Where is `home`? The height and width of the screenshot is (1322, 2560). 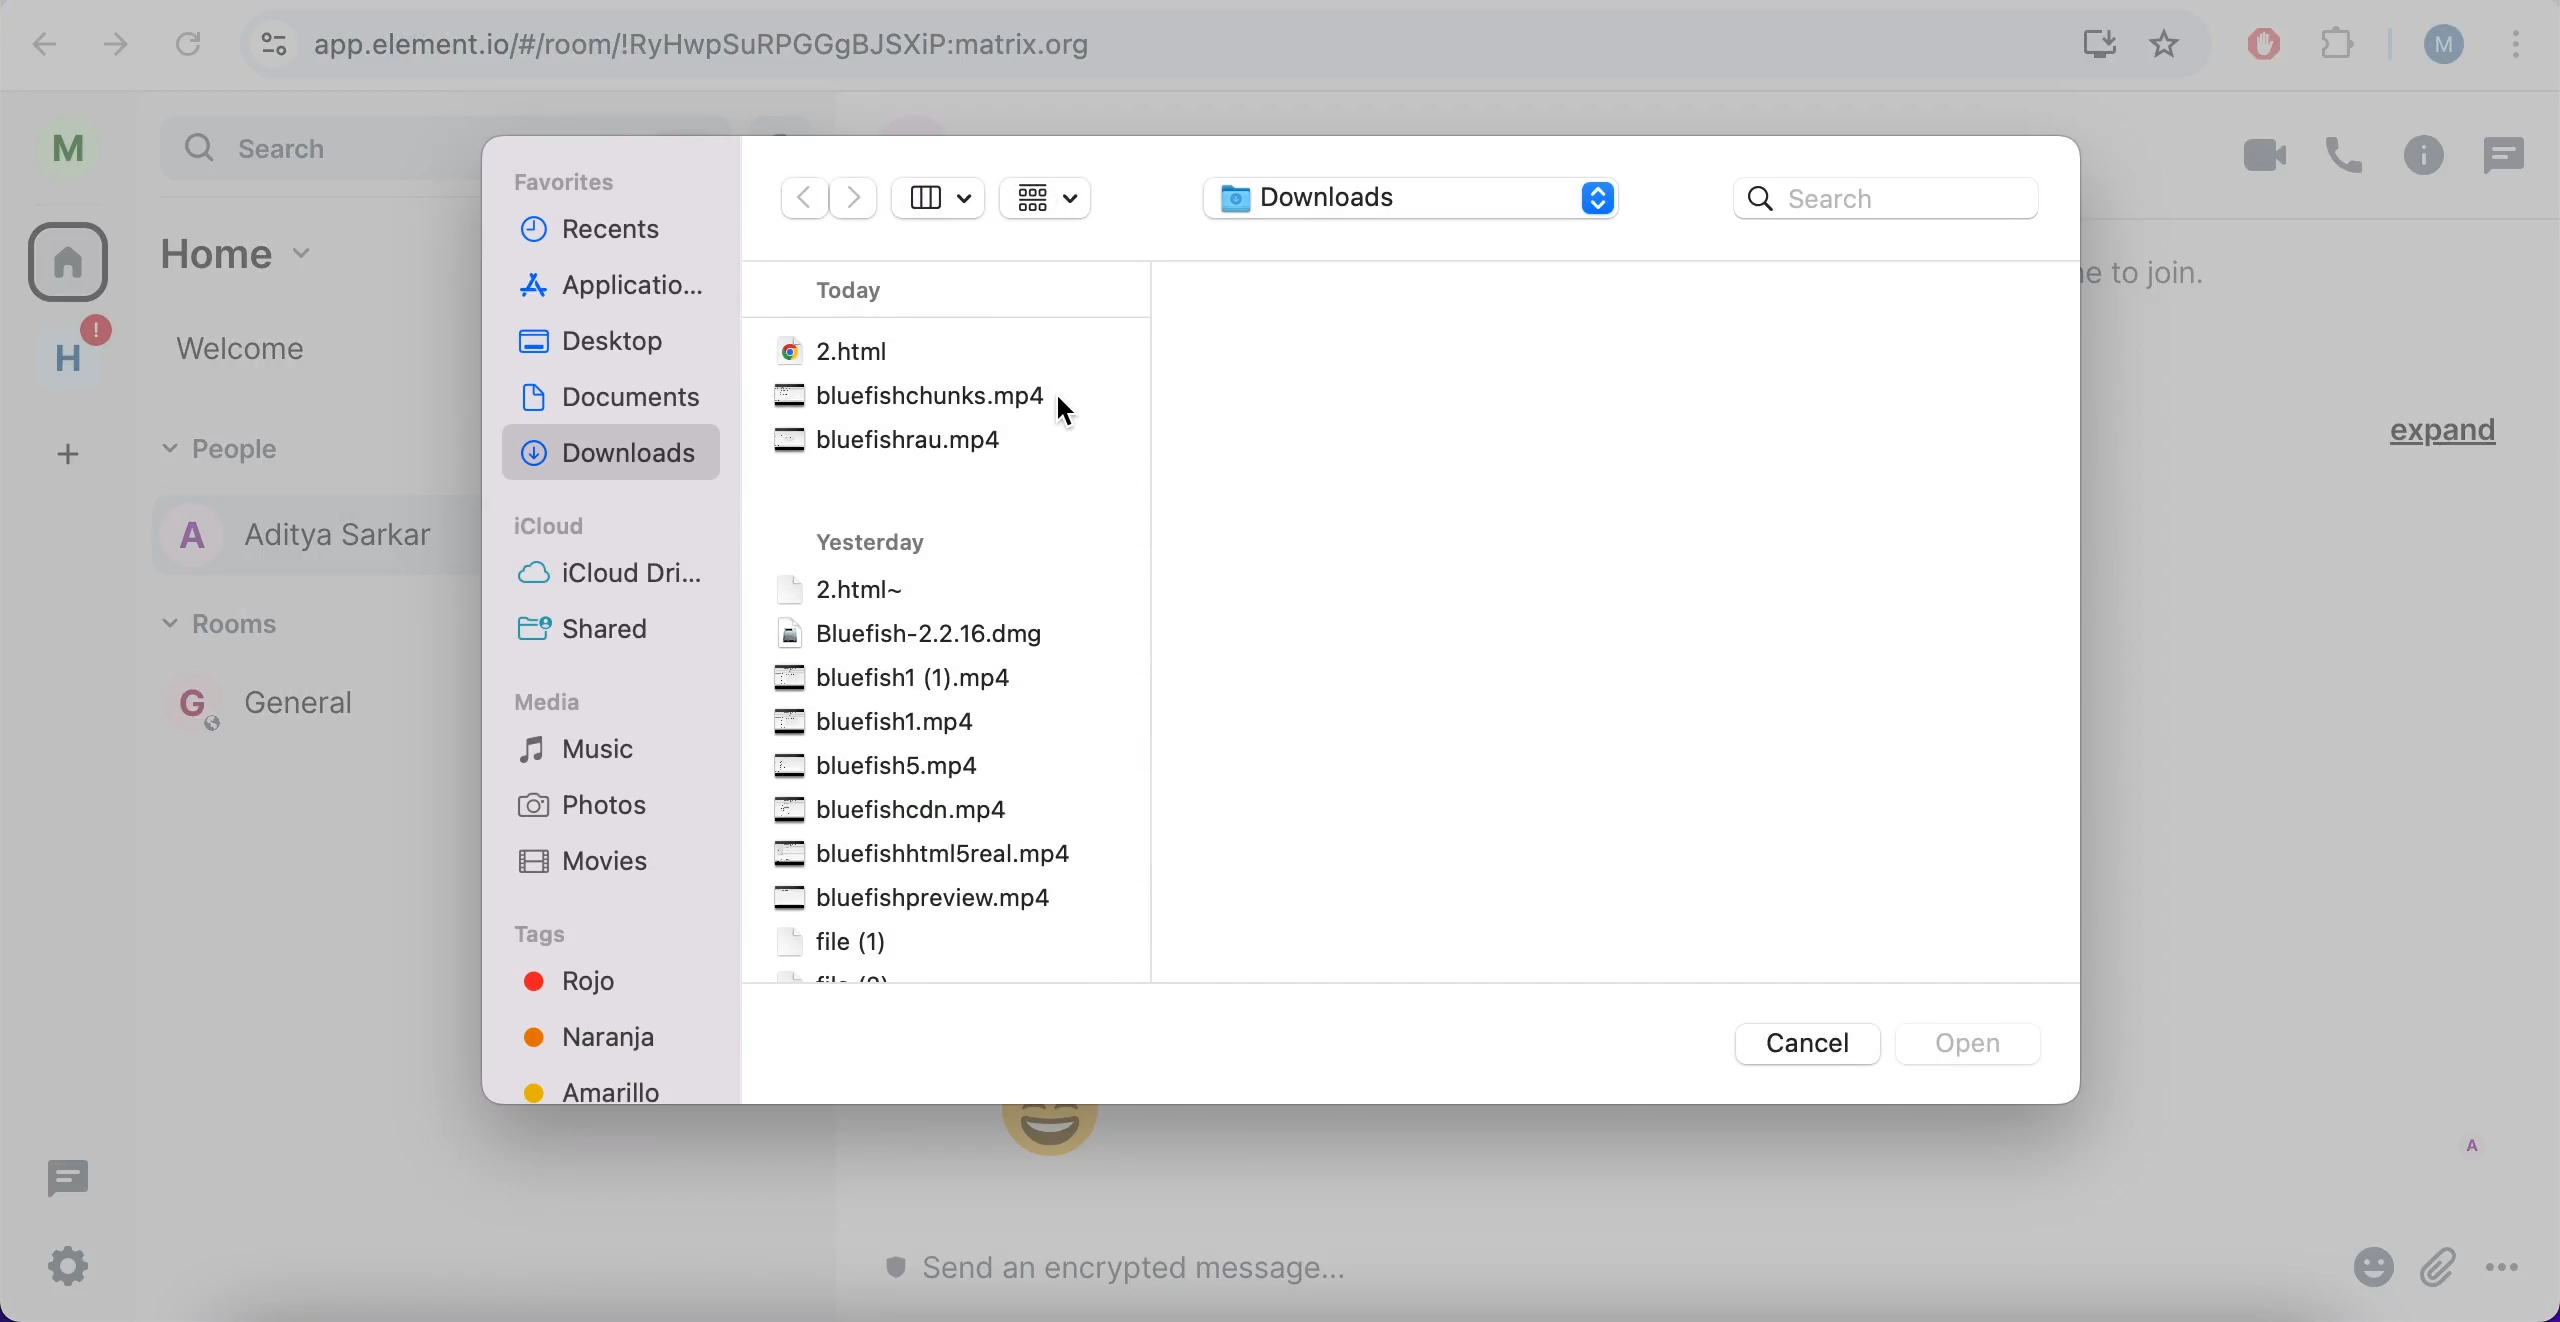
home is located at coordinates (70, 259).